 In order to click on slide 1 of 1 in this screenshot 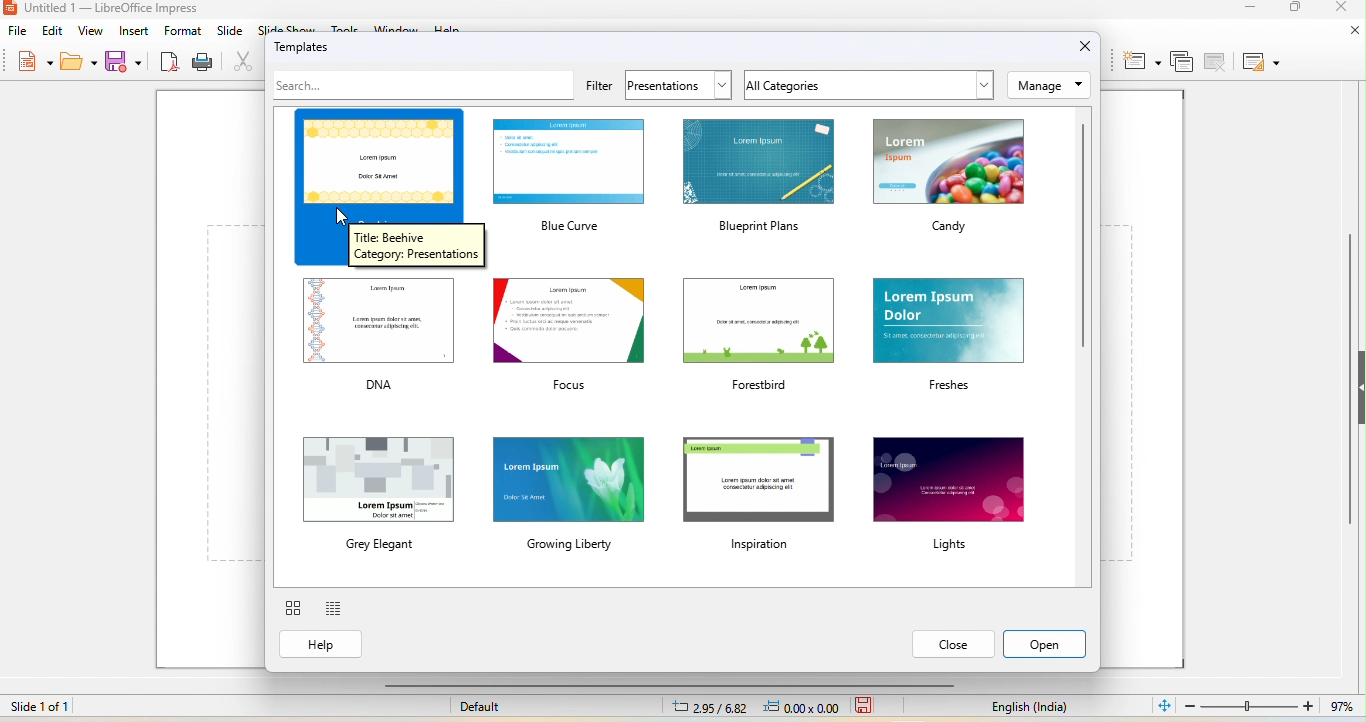, I will do `click(90, 710)`.